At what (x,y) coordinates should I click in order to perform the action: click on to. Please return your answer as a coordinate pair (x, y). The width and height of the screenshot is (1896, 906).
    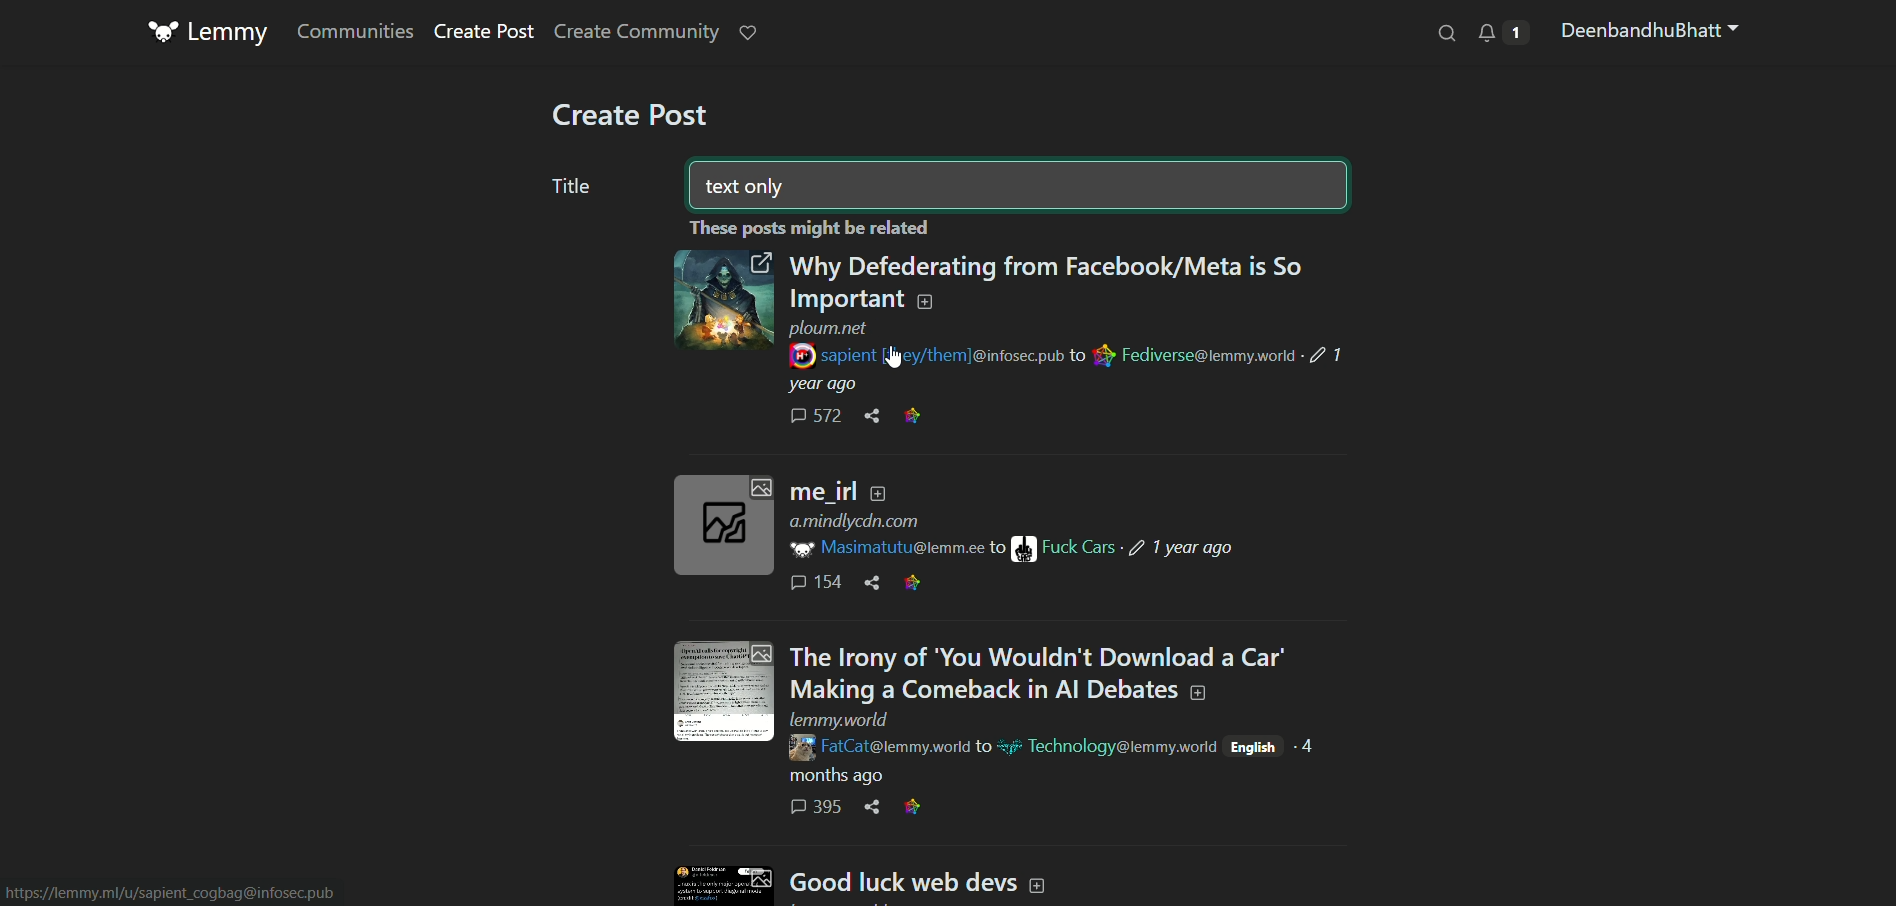
    Looking at the image, I should click on (1076, 355).